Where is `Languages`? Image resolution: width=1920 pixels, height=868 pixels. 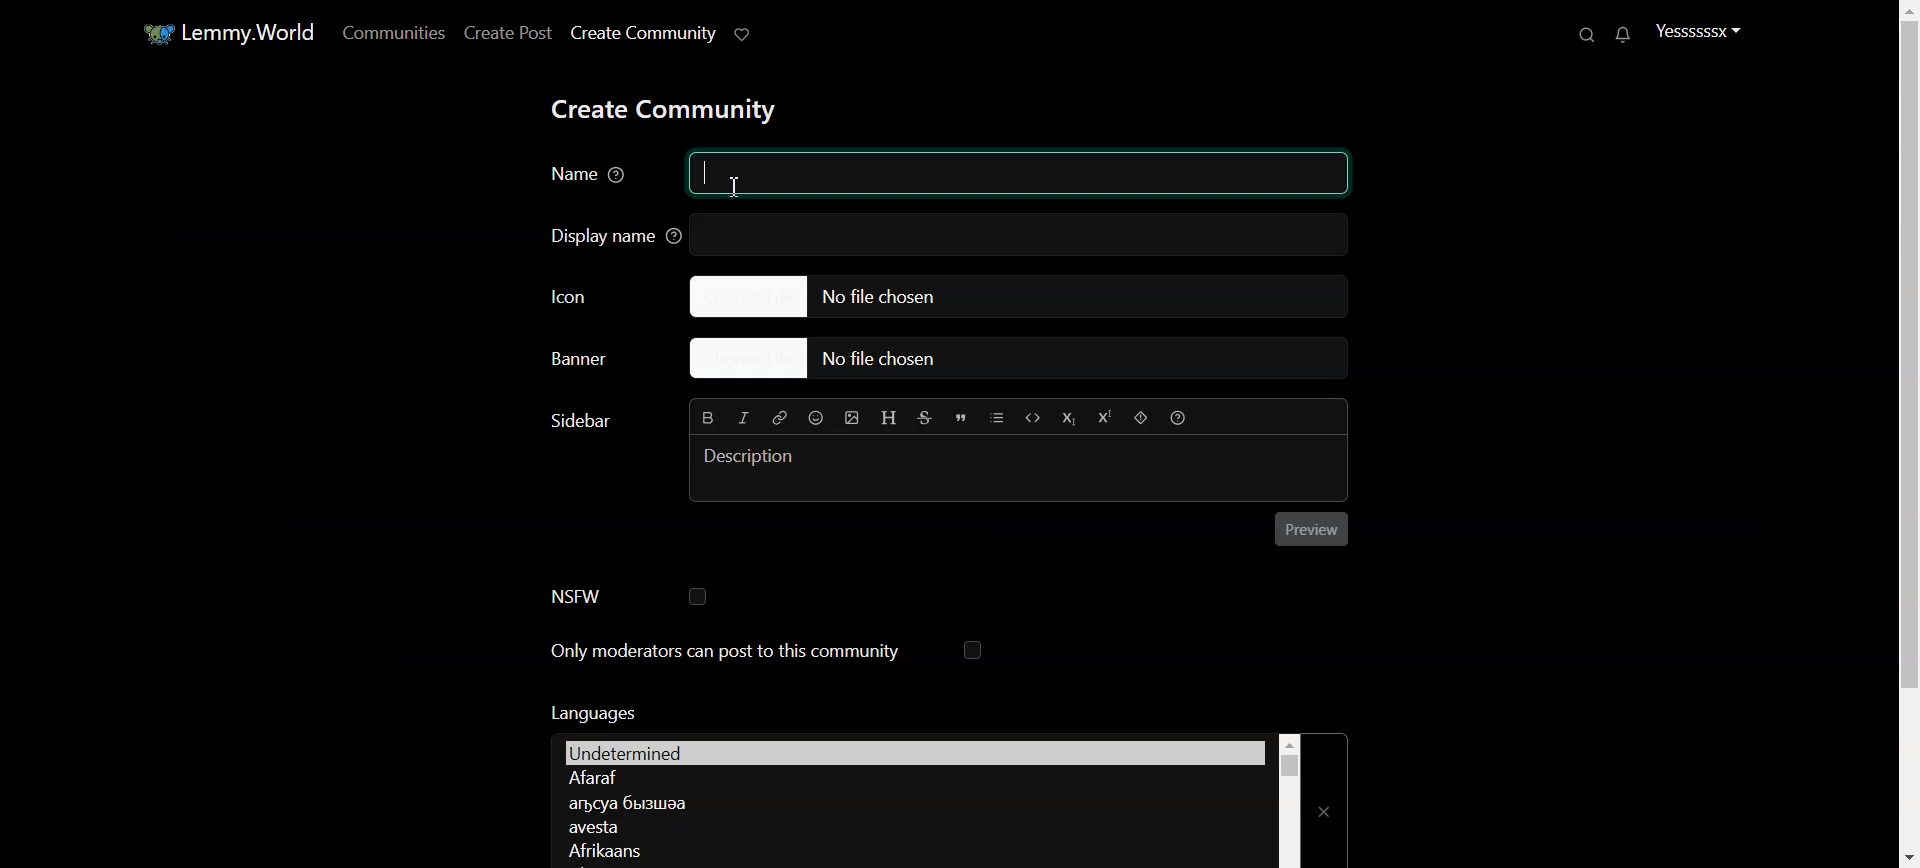 Languages is located at coordinates (914, 751).